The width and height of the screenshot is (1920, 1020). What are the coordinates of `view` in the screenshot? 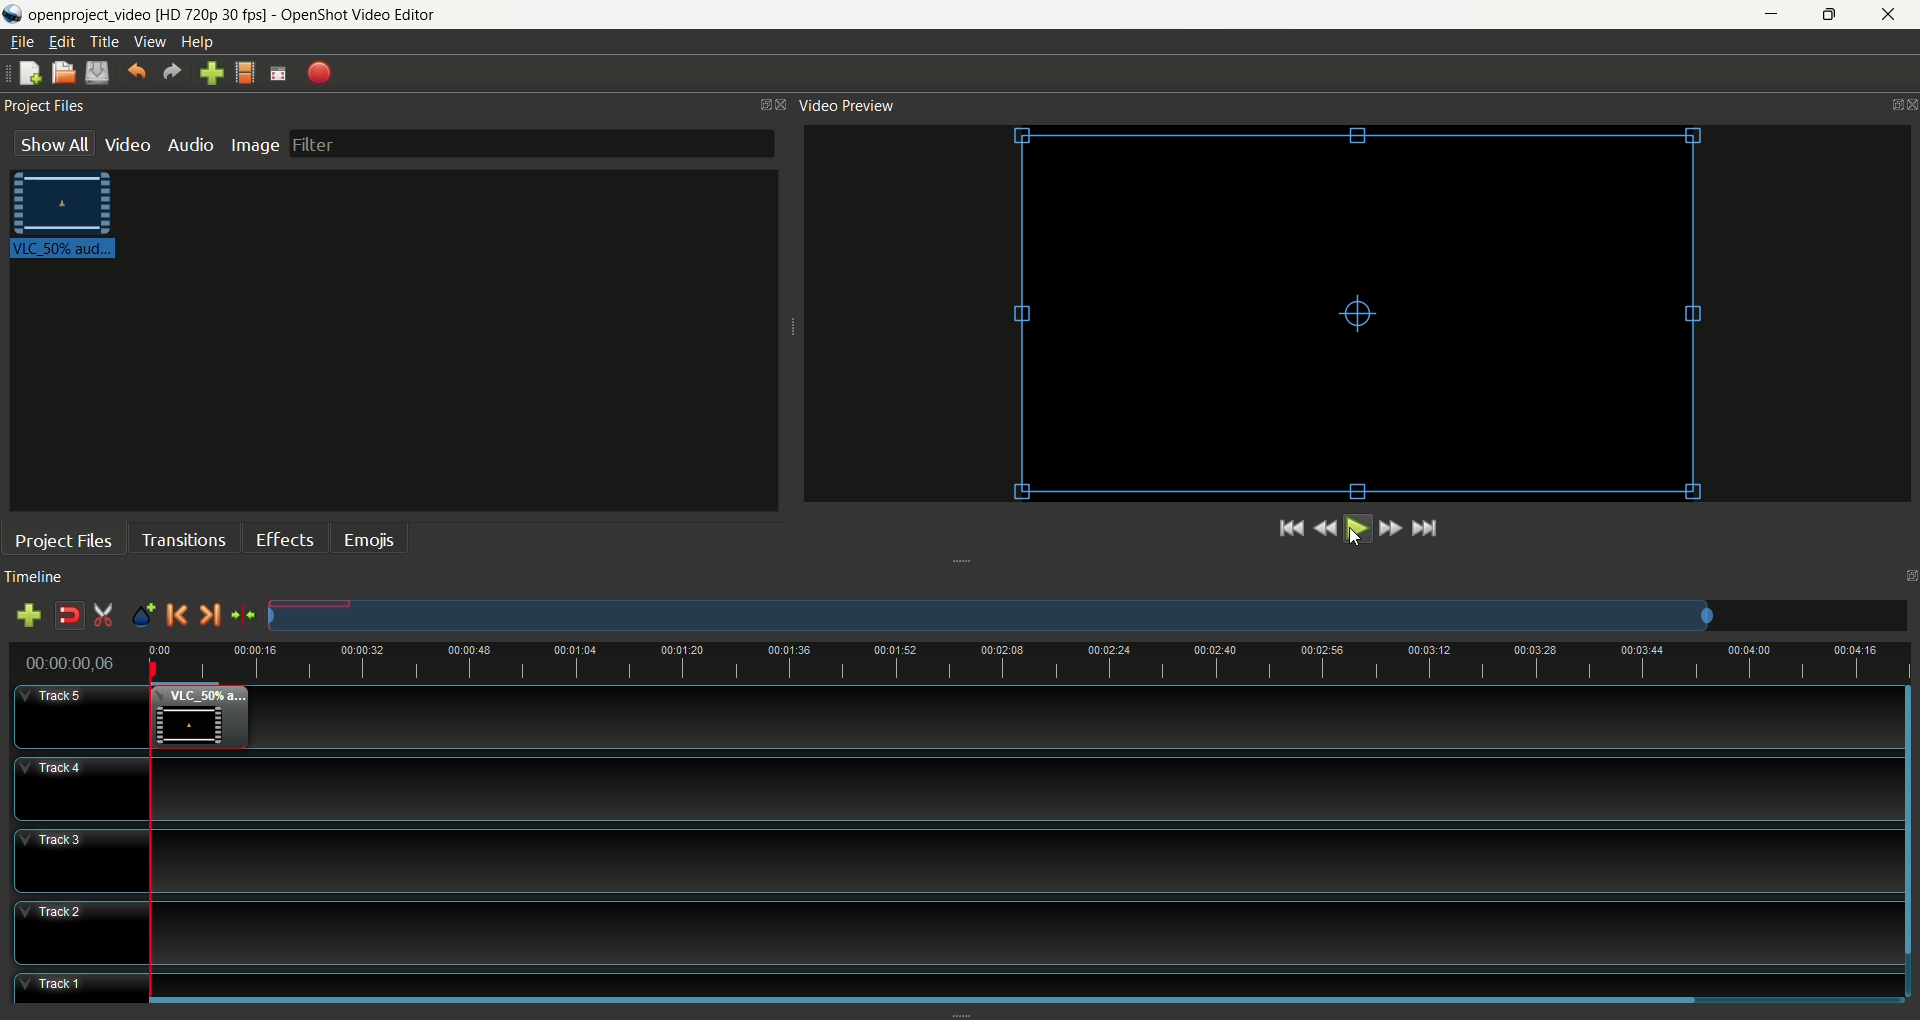 It's located at (149, 43).